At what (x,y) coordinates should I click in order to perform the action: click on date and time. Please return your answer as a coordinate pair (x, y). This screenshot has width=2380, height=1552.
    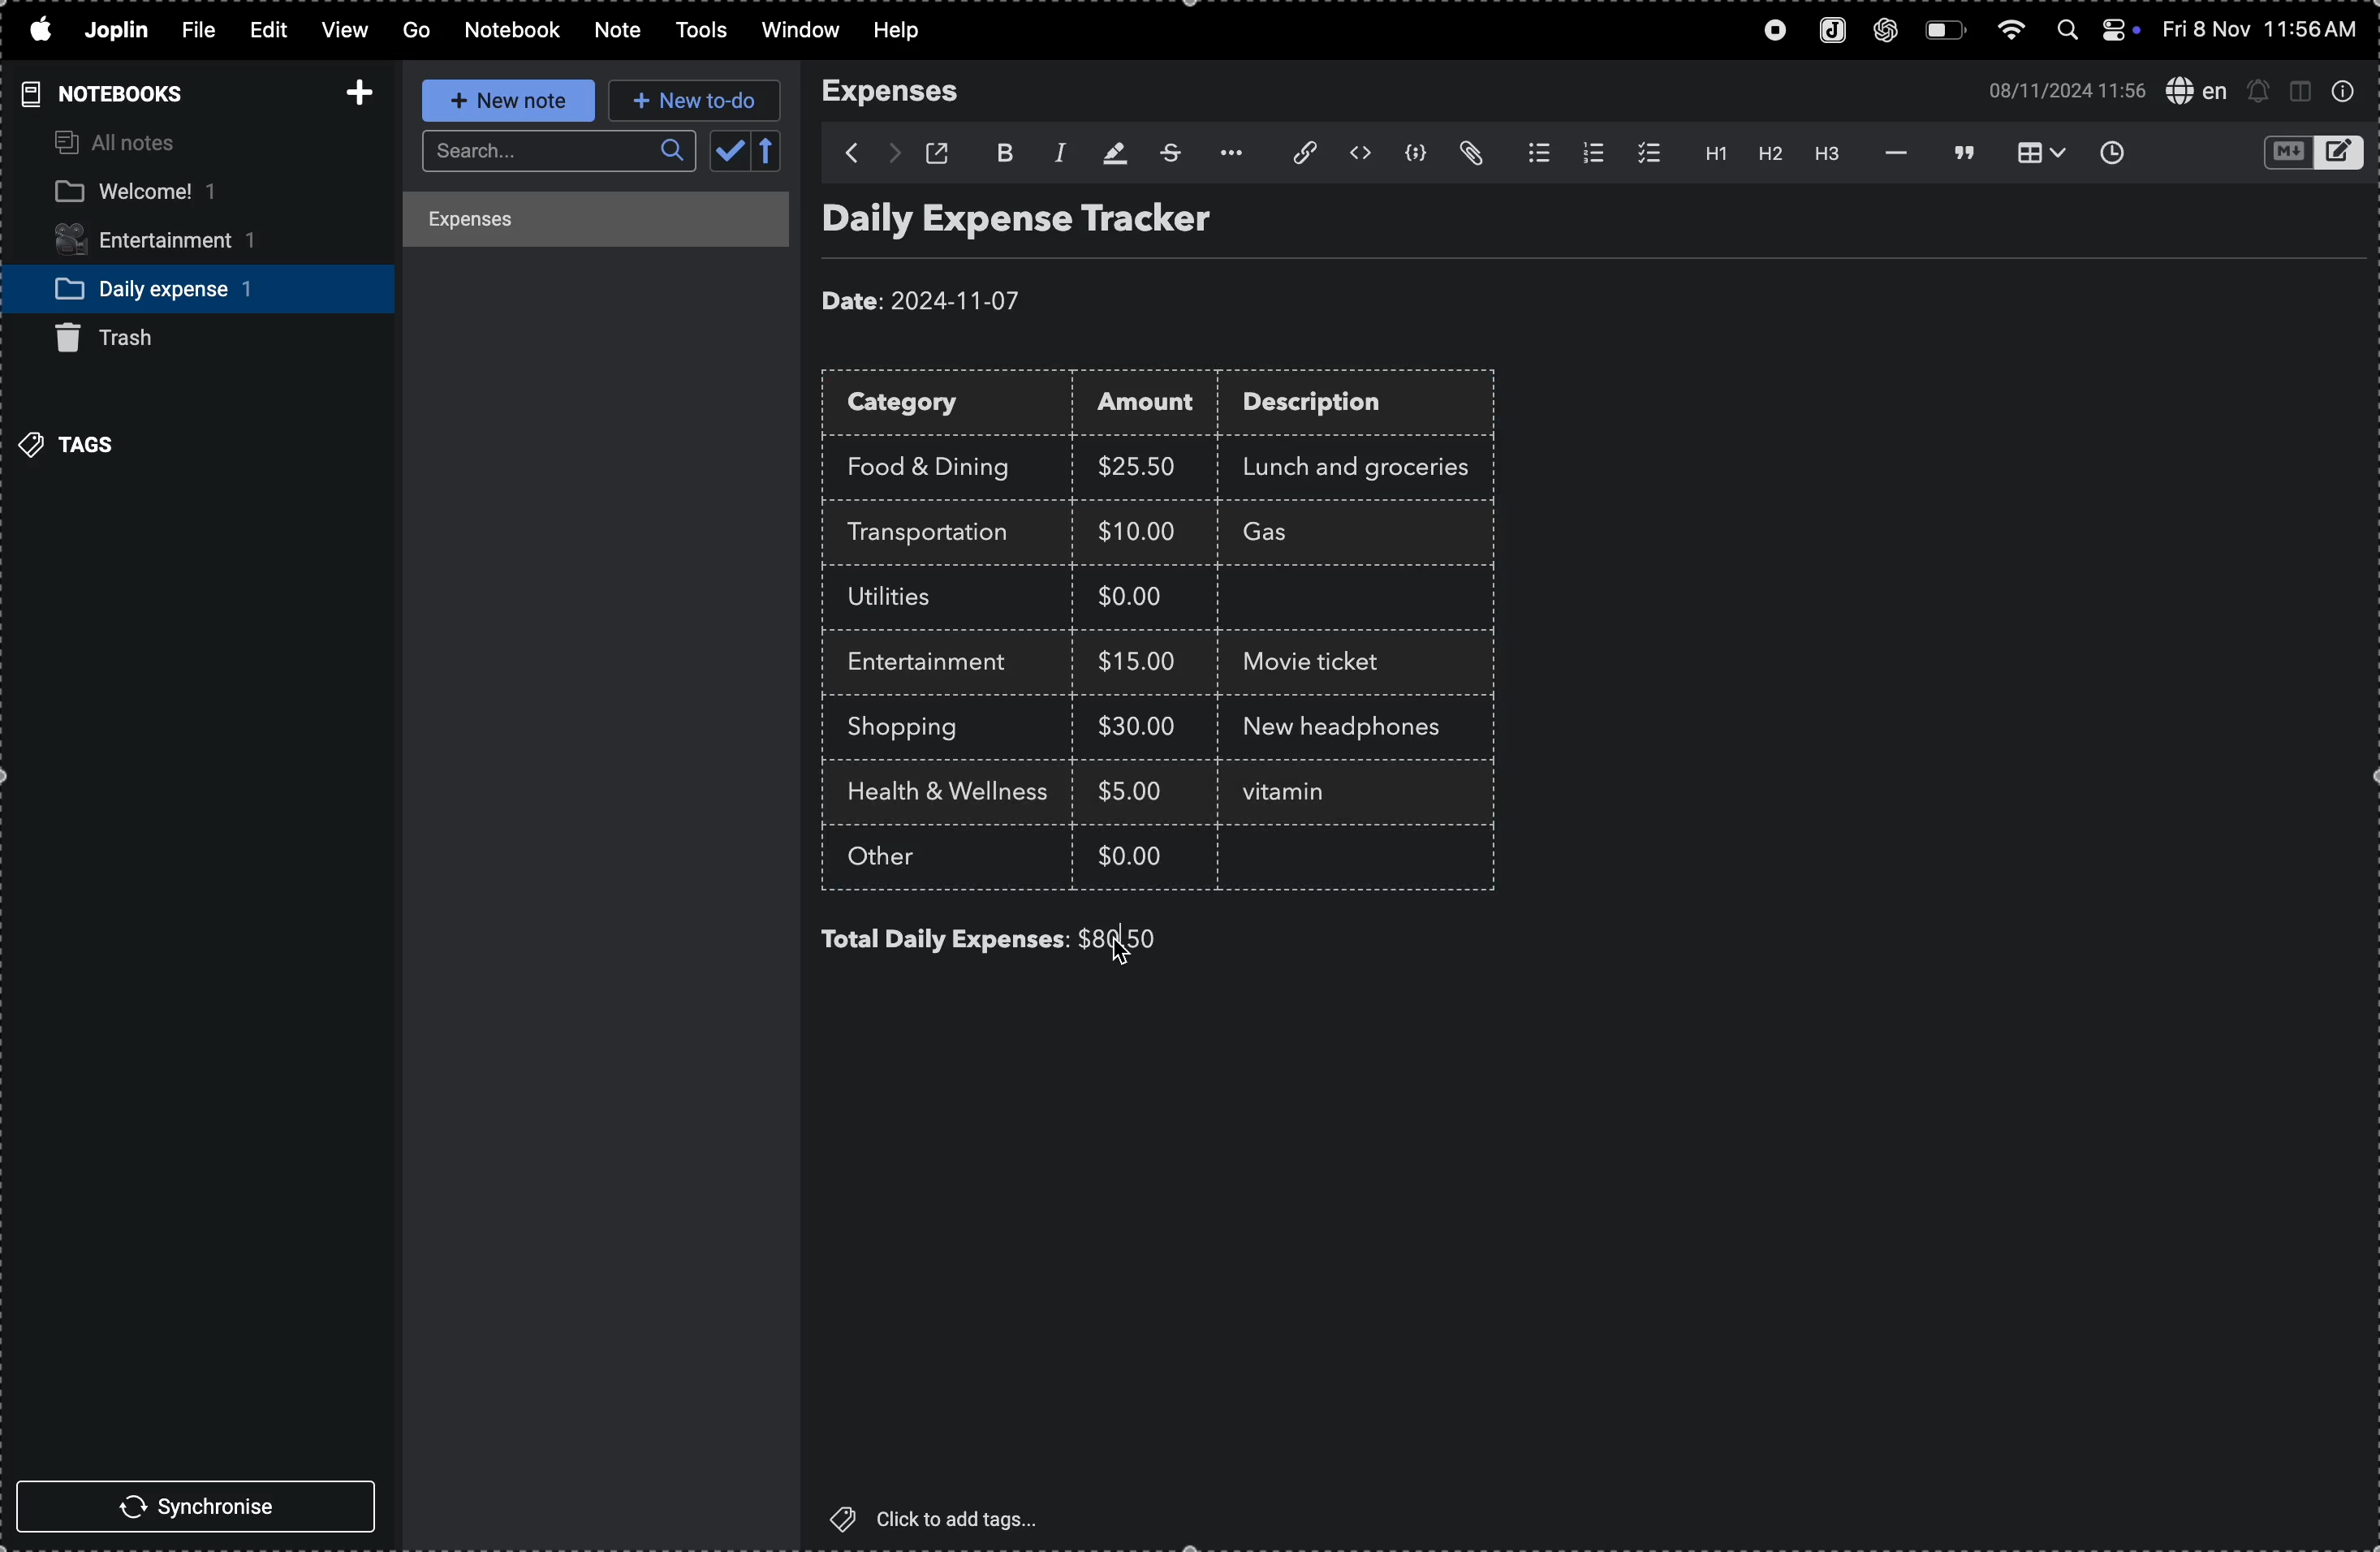
    Looking at the image, I should click on (2059, 89).